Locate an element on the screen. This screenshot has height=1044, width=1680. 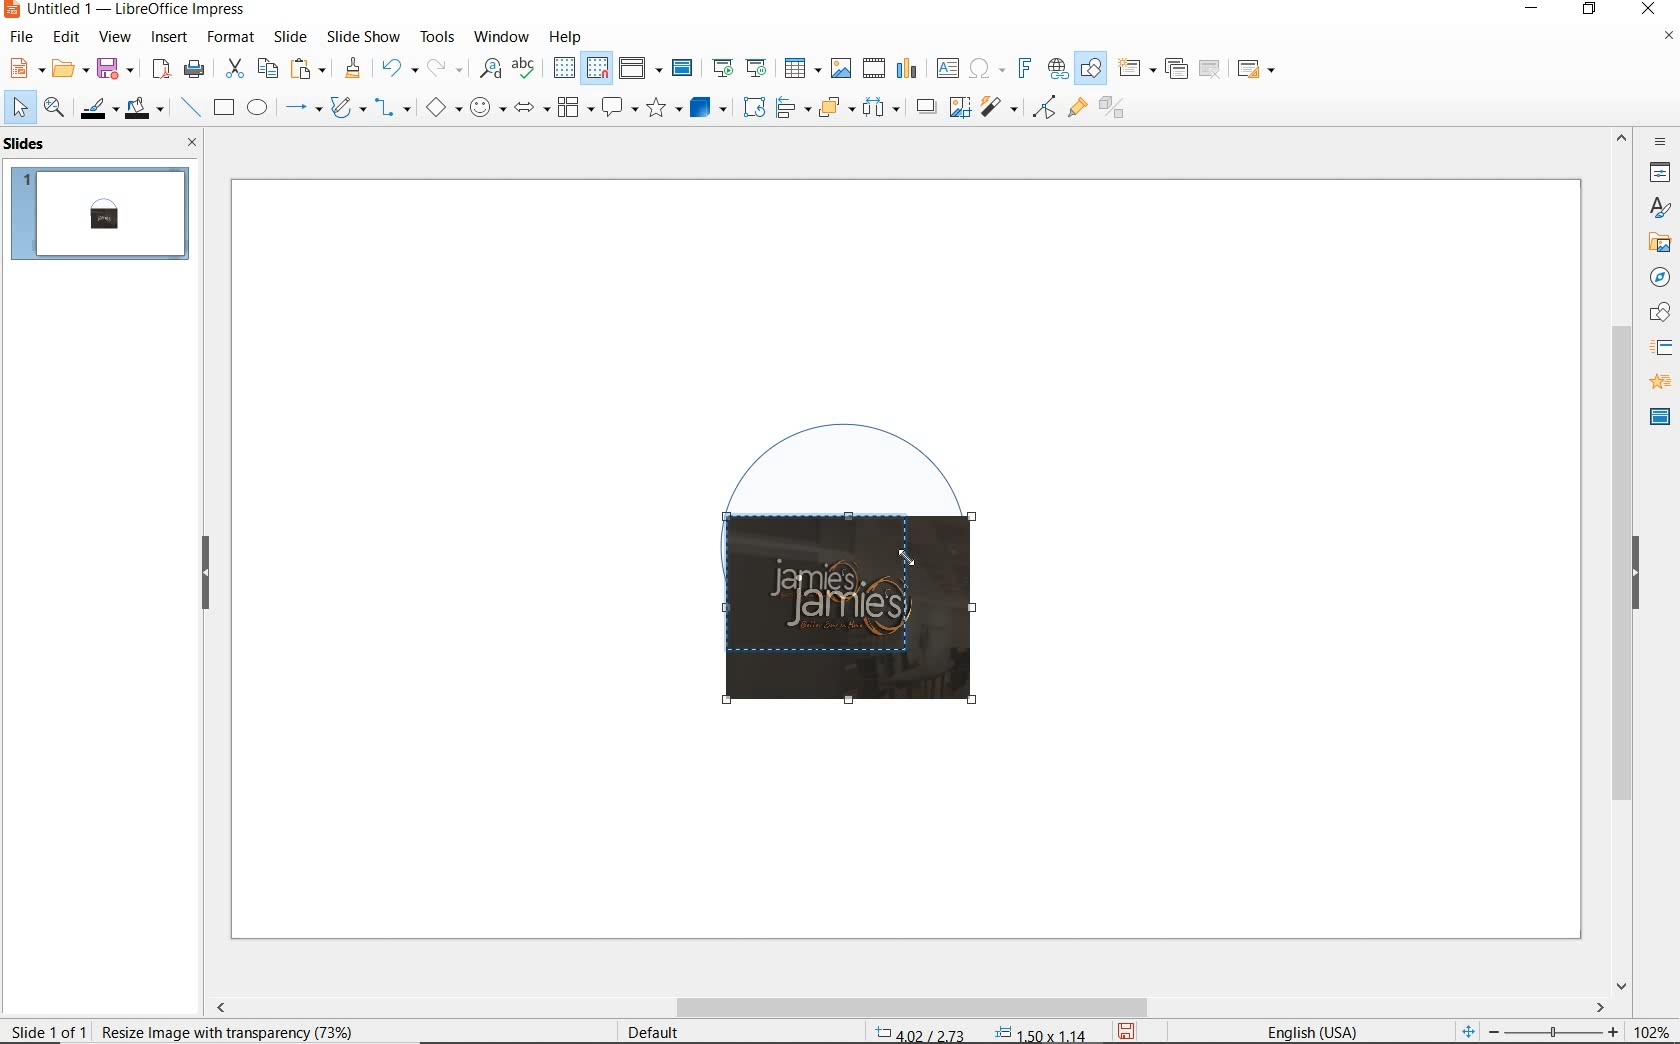
hide is located at coordinates (206, 574).